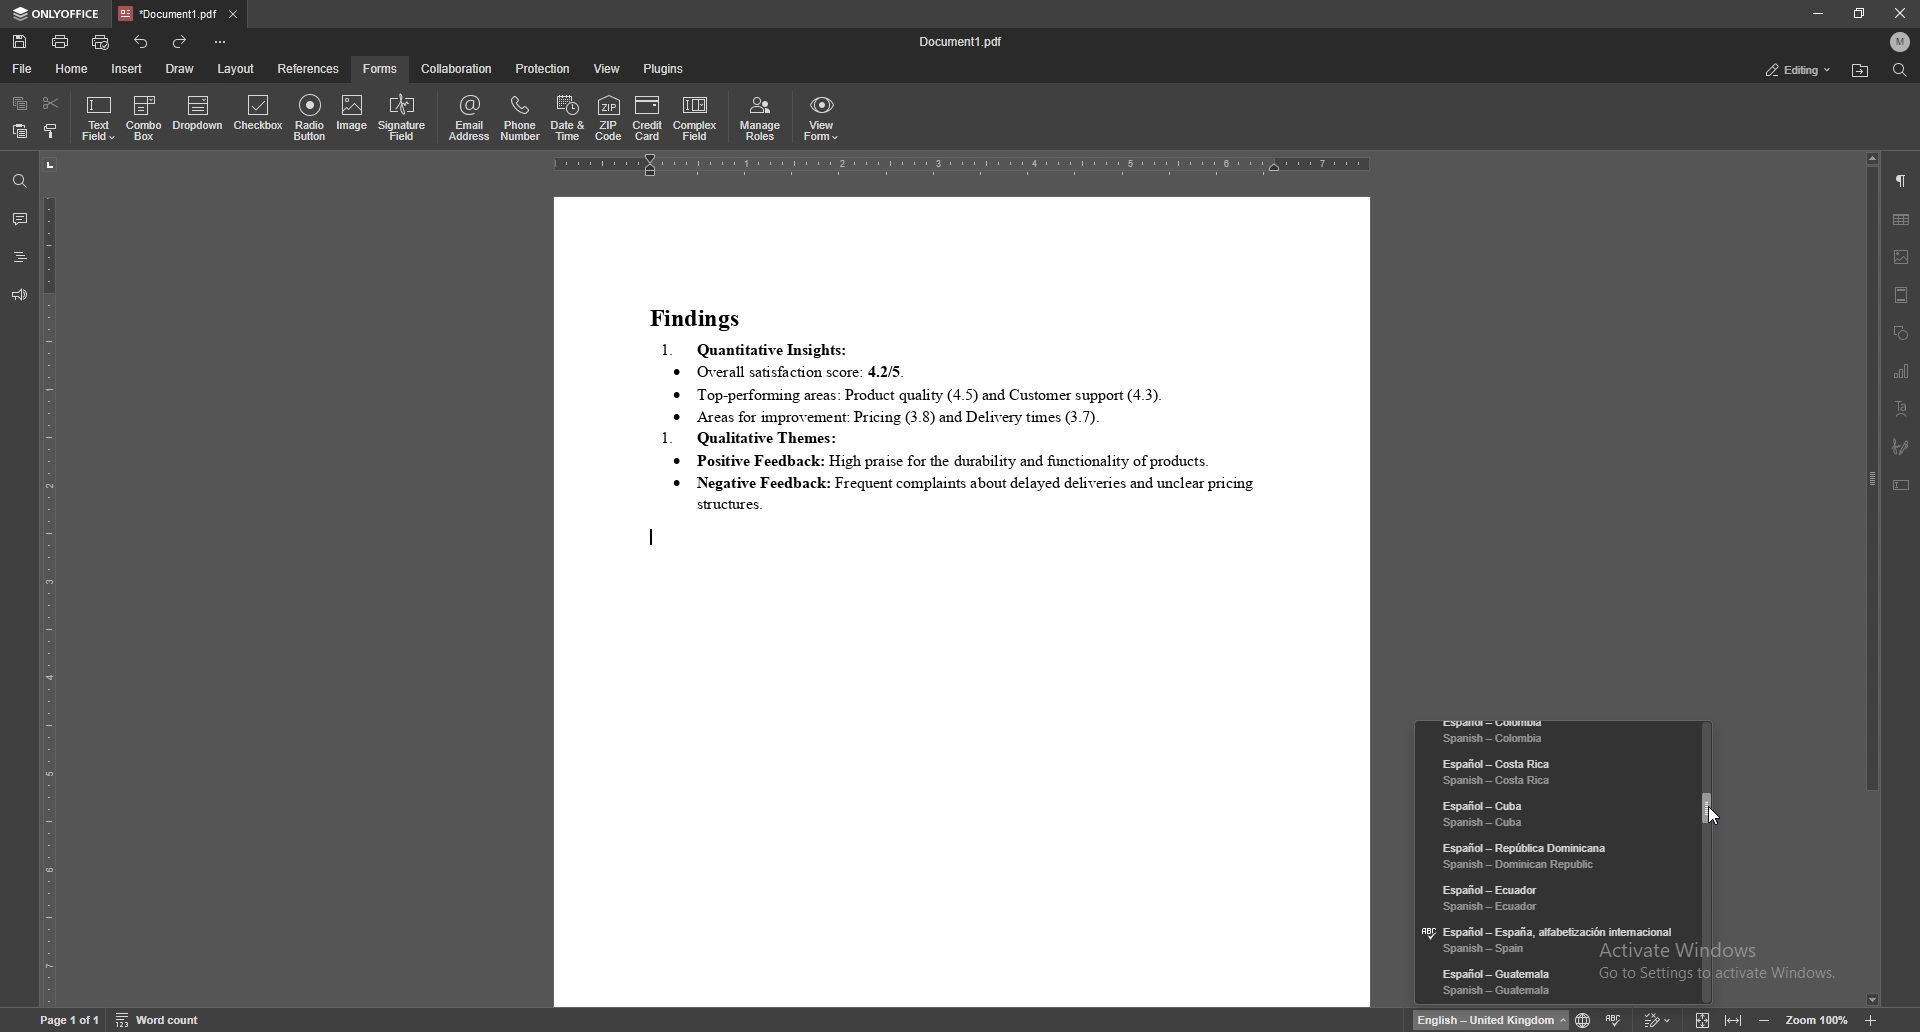 Image resolution: width=1920 pixels, height=1032 pixels. Describe the element at coordinates (1490, 1020) in the screenshot. I see `change text language` at that location.